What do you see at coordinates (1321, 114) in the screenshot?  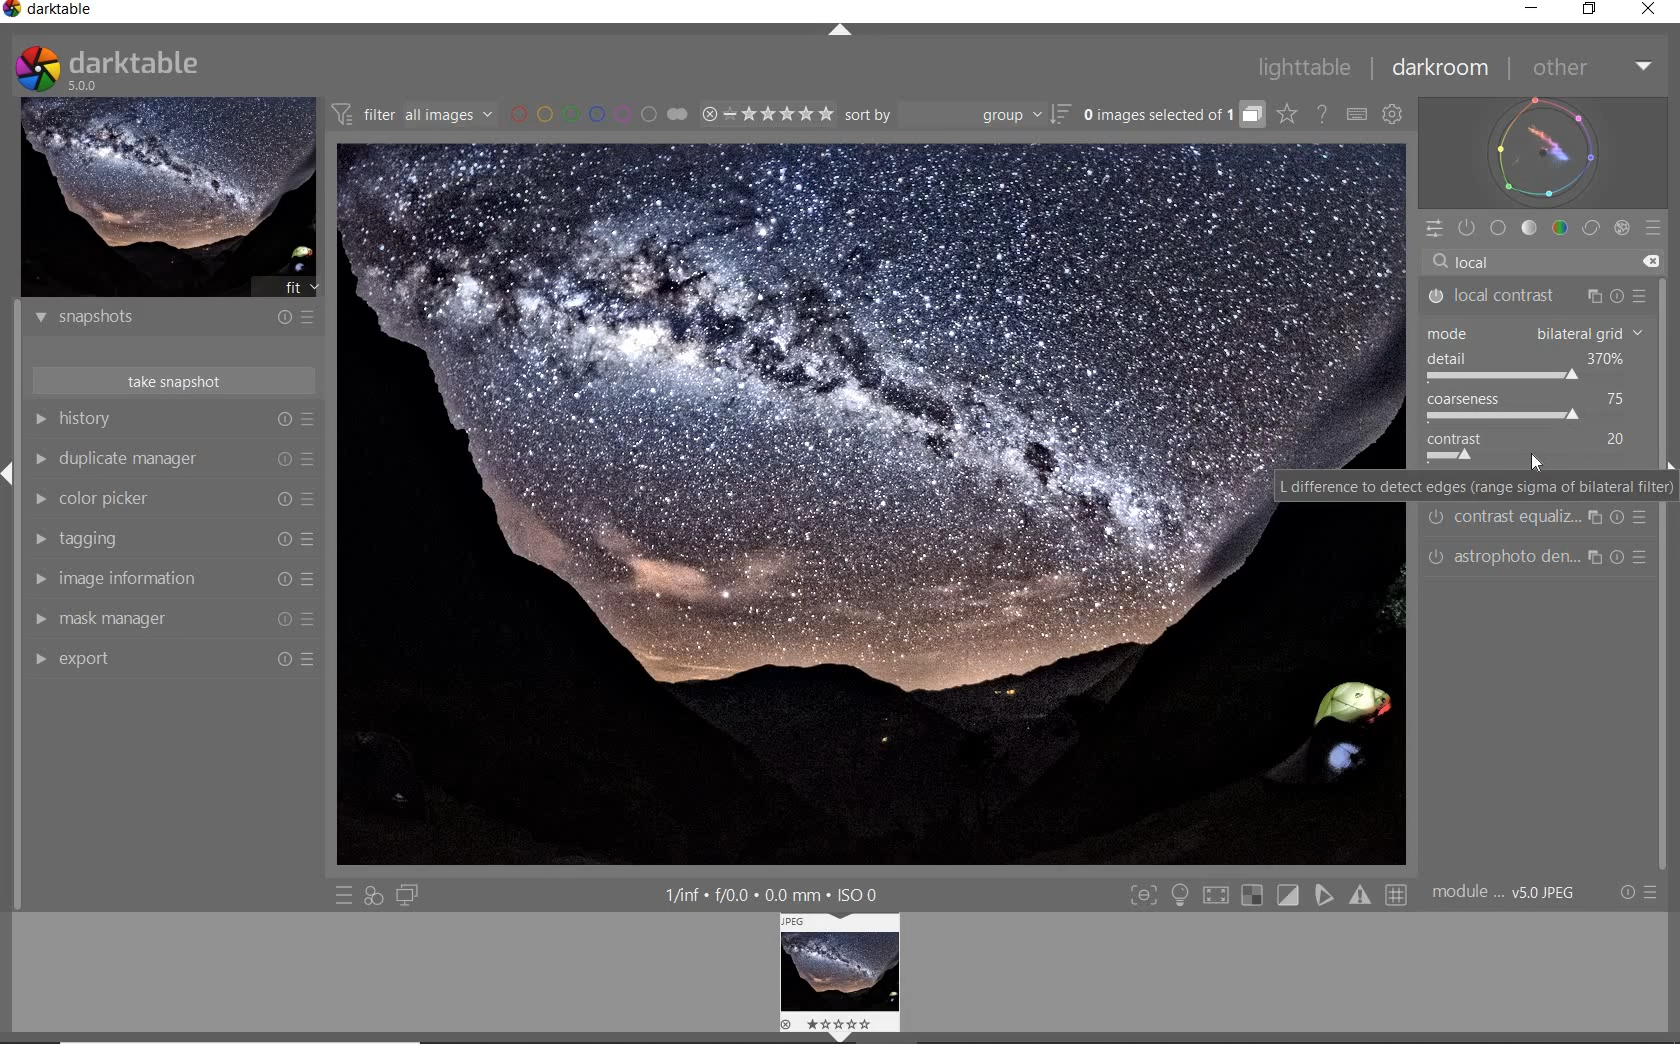 I see `HELP ONLINE` at bounding box center [1321, 114].